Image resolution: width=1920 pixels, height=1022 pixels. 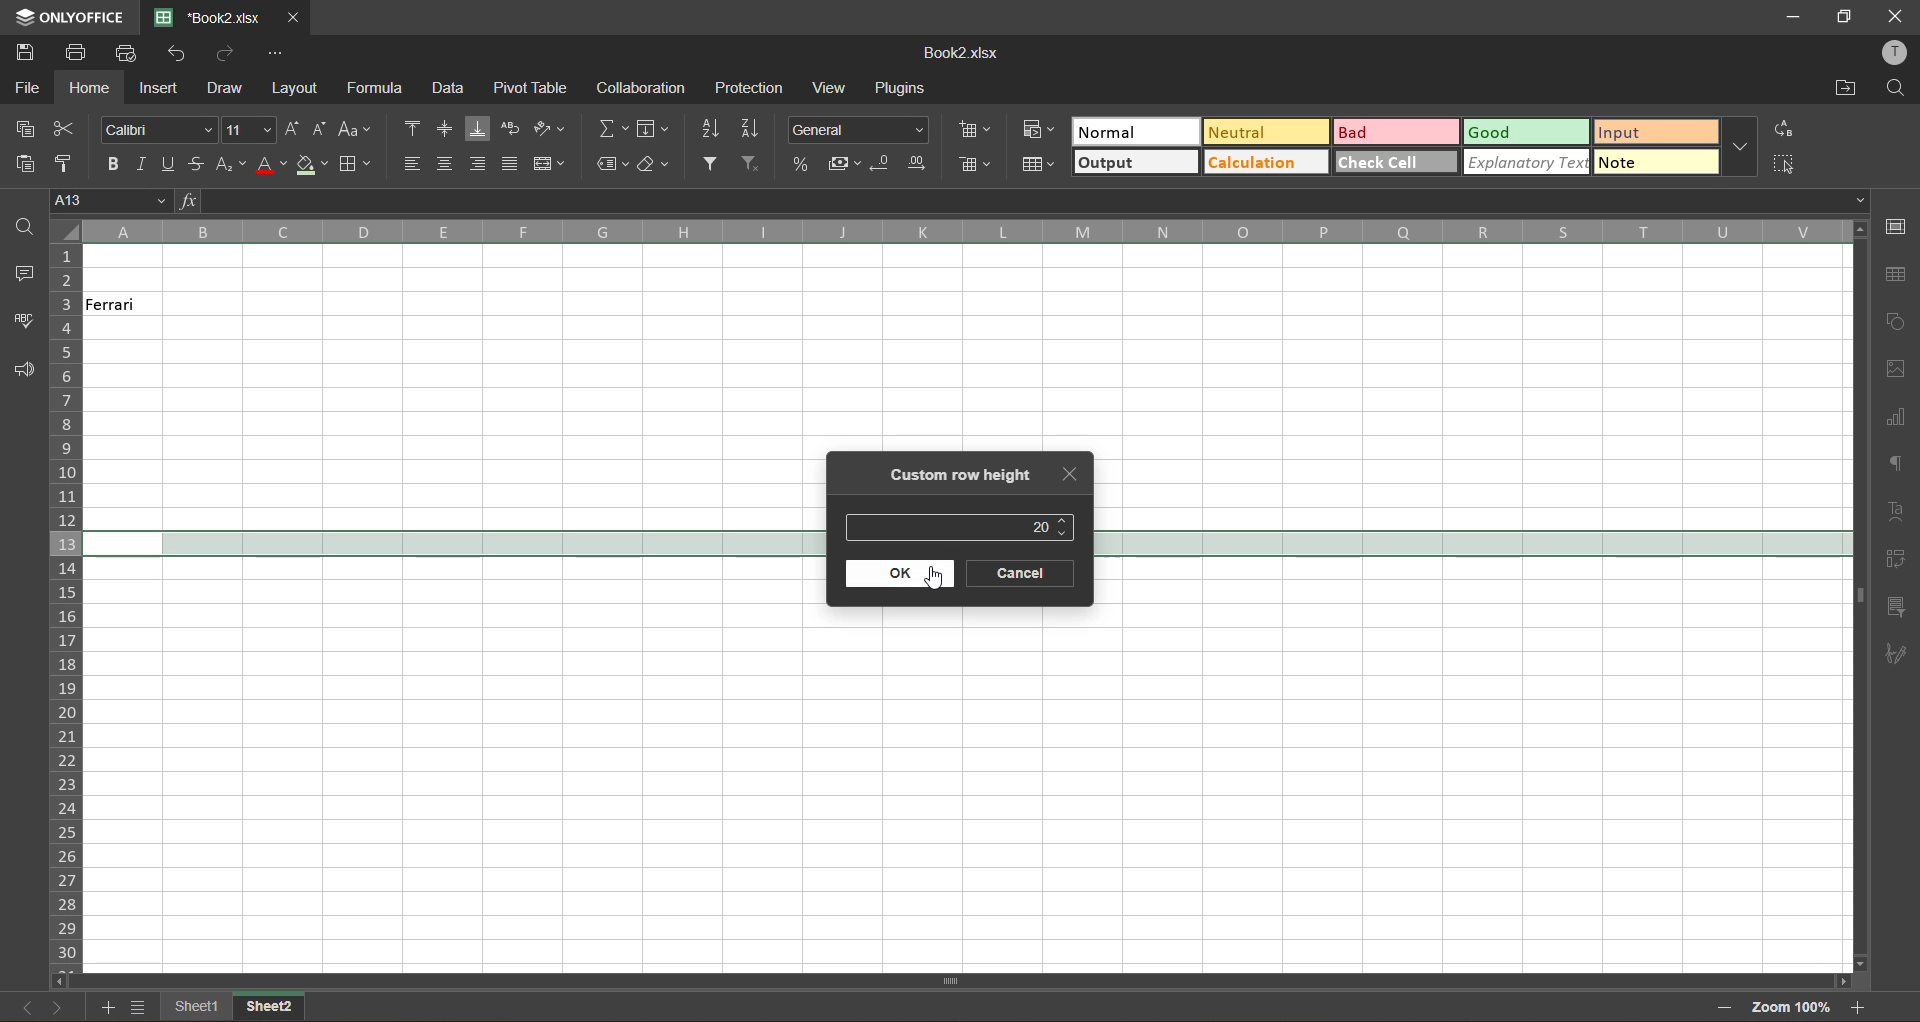 What do you see at coordinates (1892, 53) in the screenshot?
I see `profile` at bounding box center [1892, 53].